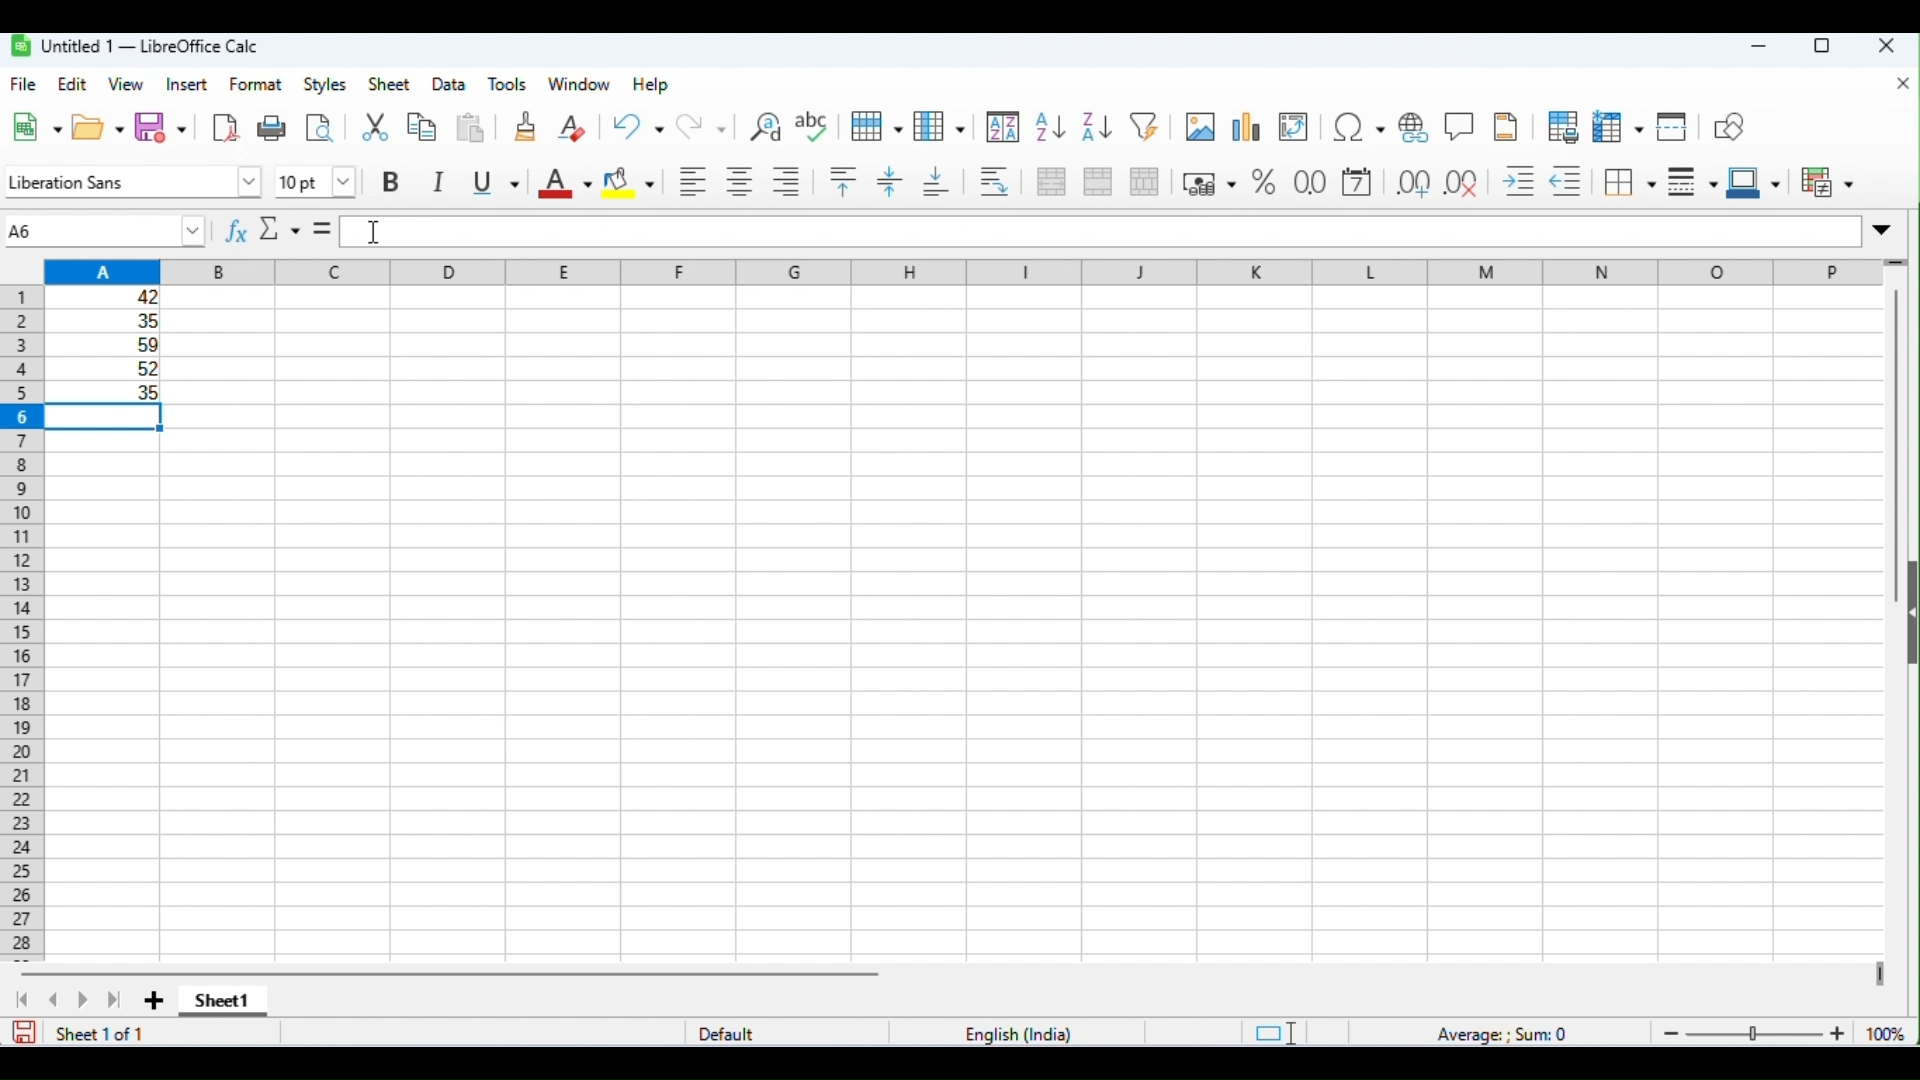  Describe the element at coordinates (1560, 126) in the screenshot. I see `toggle print preview` at that location.